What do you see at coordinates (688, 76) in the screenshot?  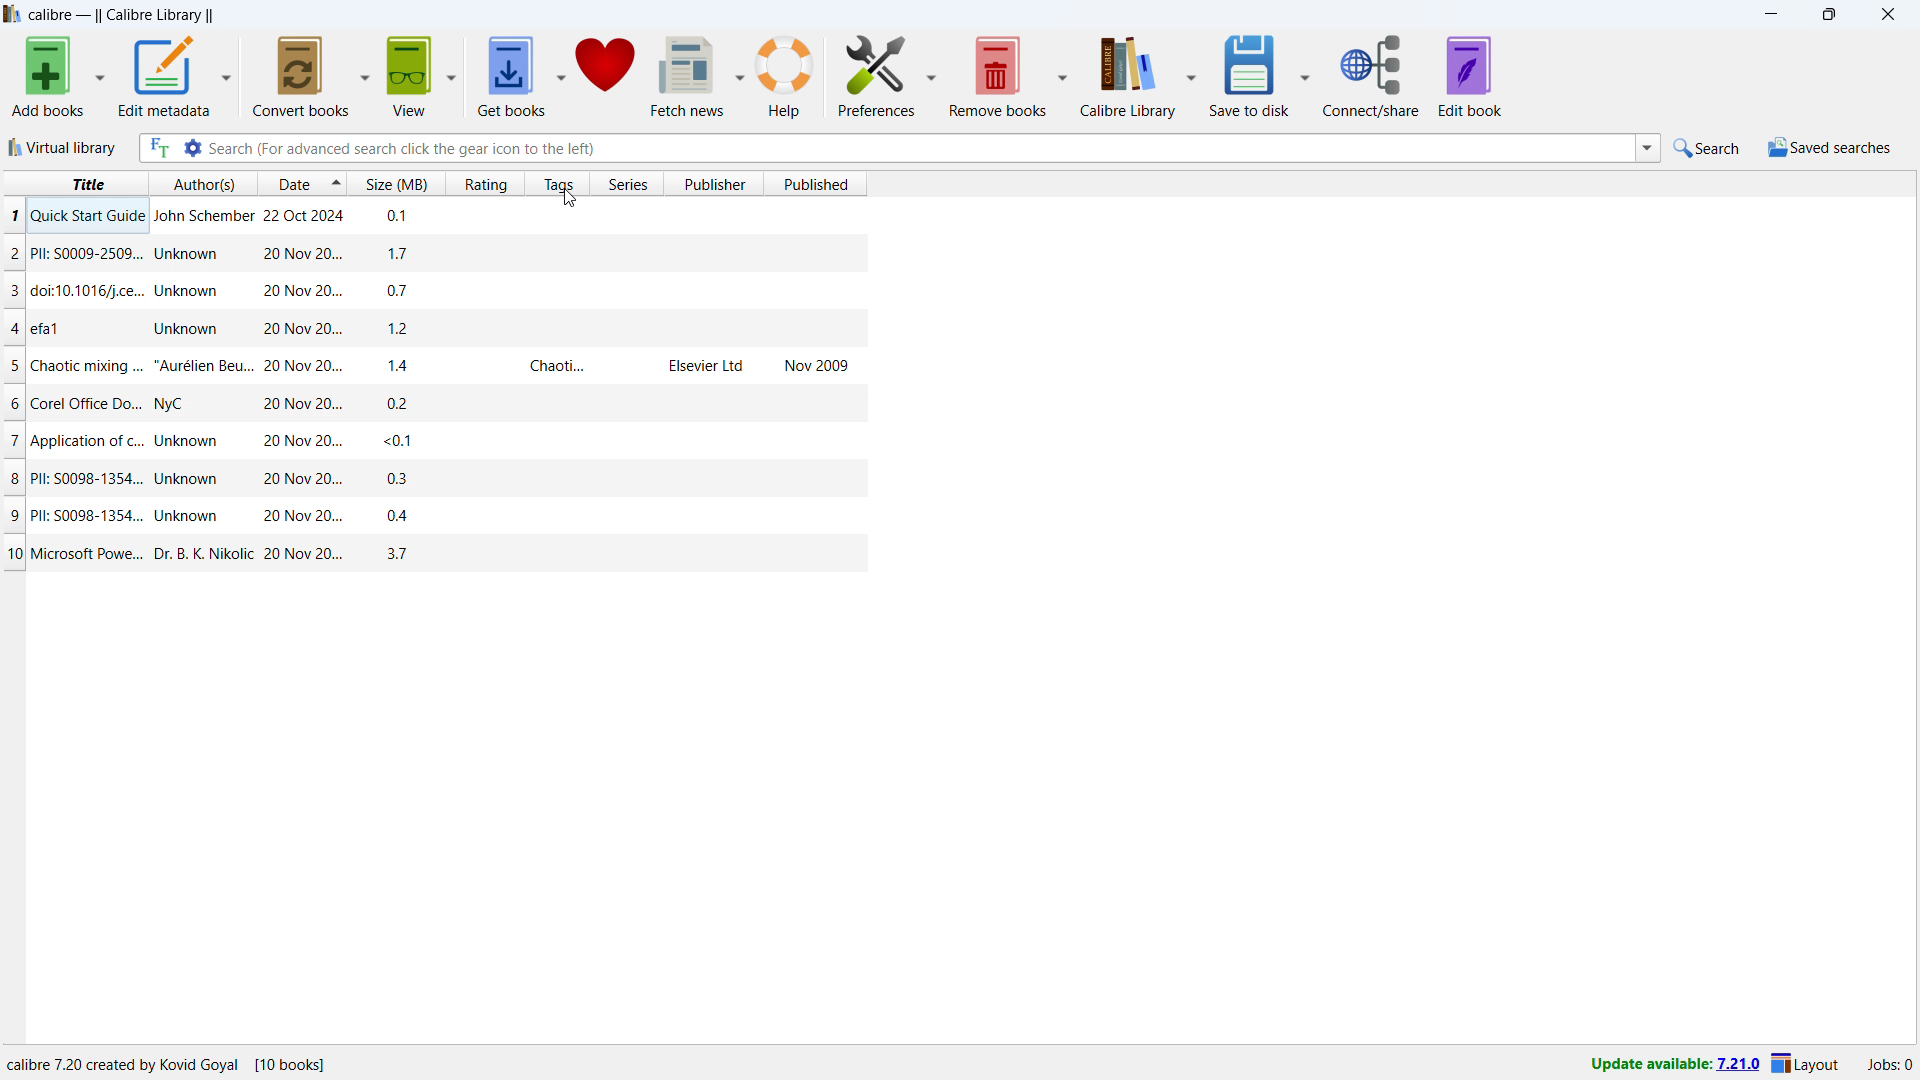 I see `fetch news` at bounding box center [688, 76].